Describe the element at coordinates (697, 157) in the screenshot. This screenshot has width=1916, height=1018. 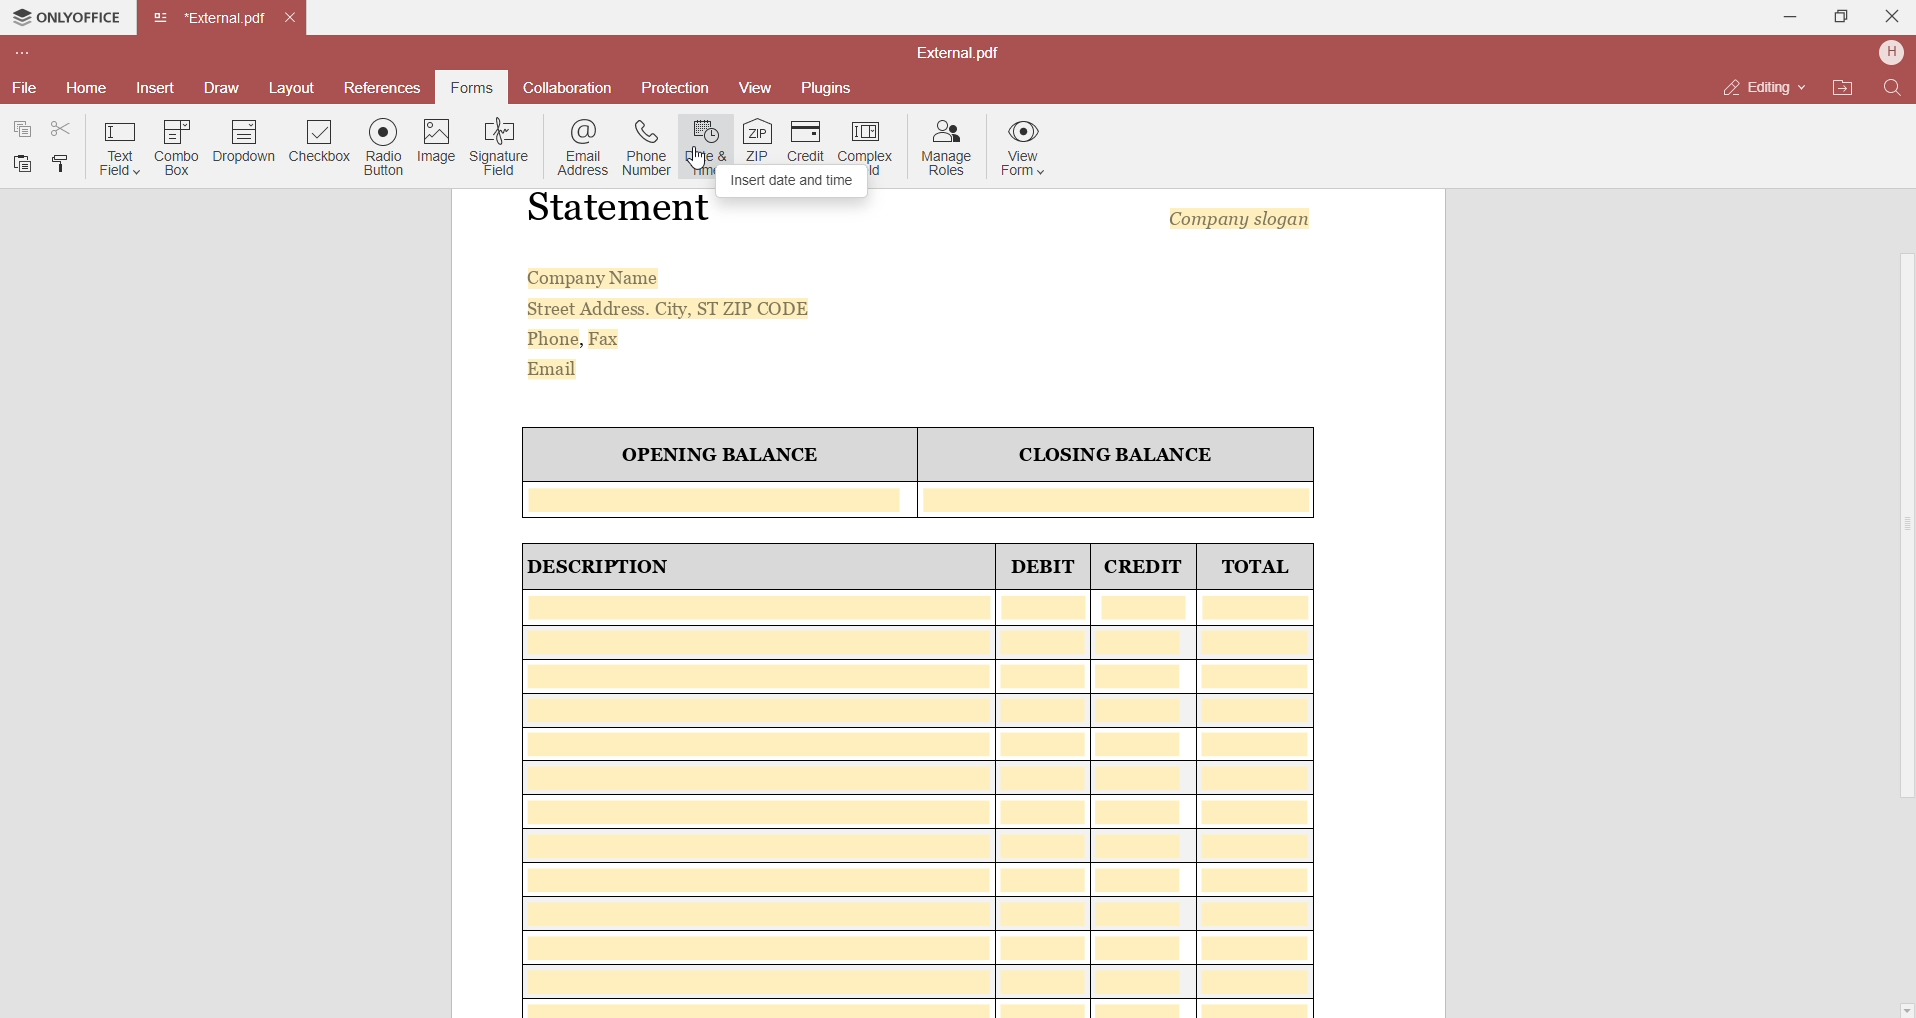
I see `cursor` at that location.